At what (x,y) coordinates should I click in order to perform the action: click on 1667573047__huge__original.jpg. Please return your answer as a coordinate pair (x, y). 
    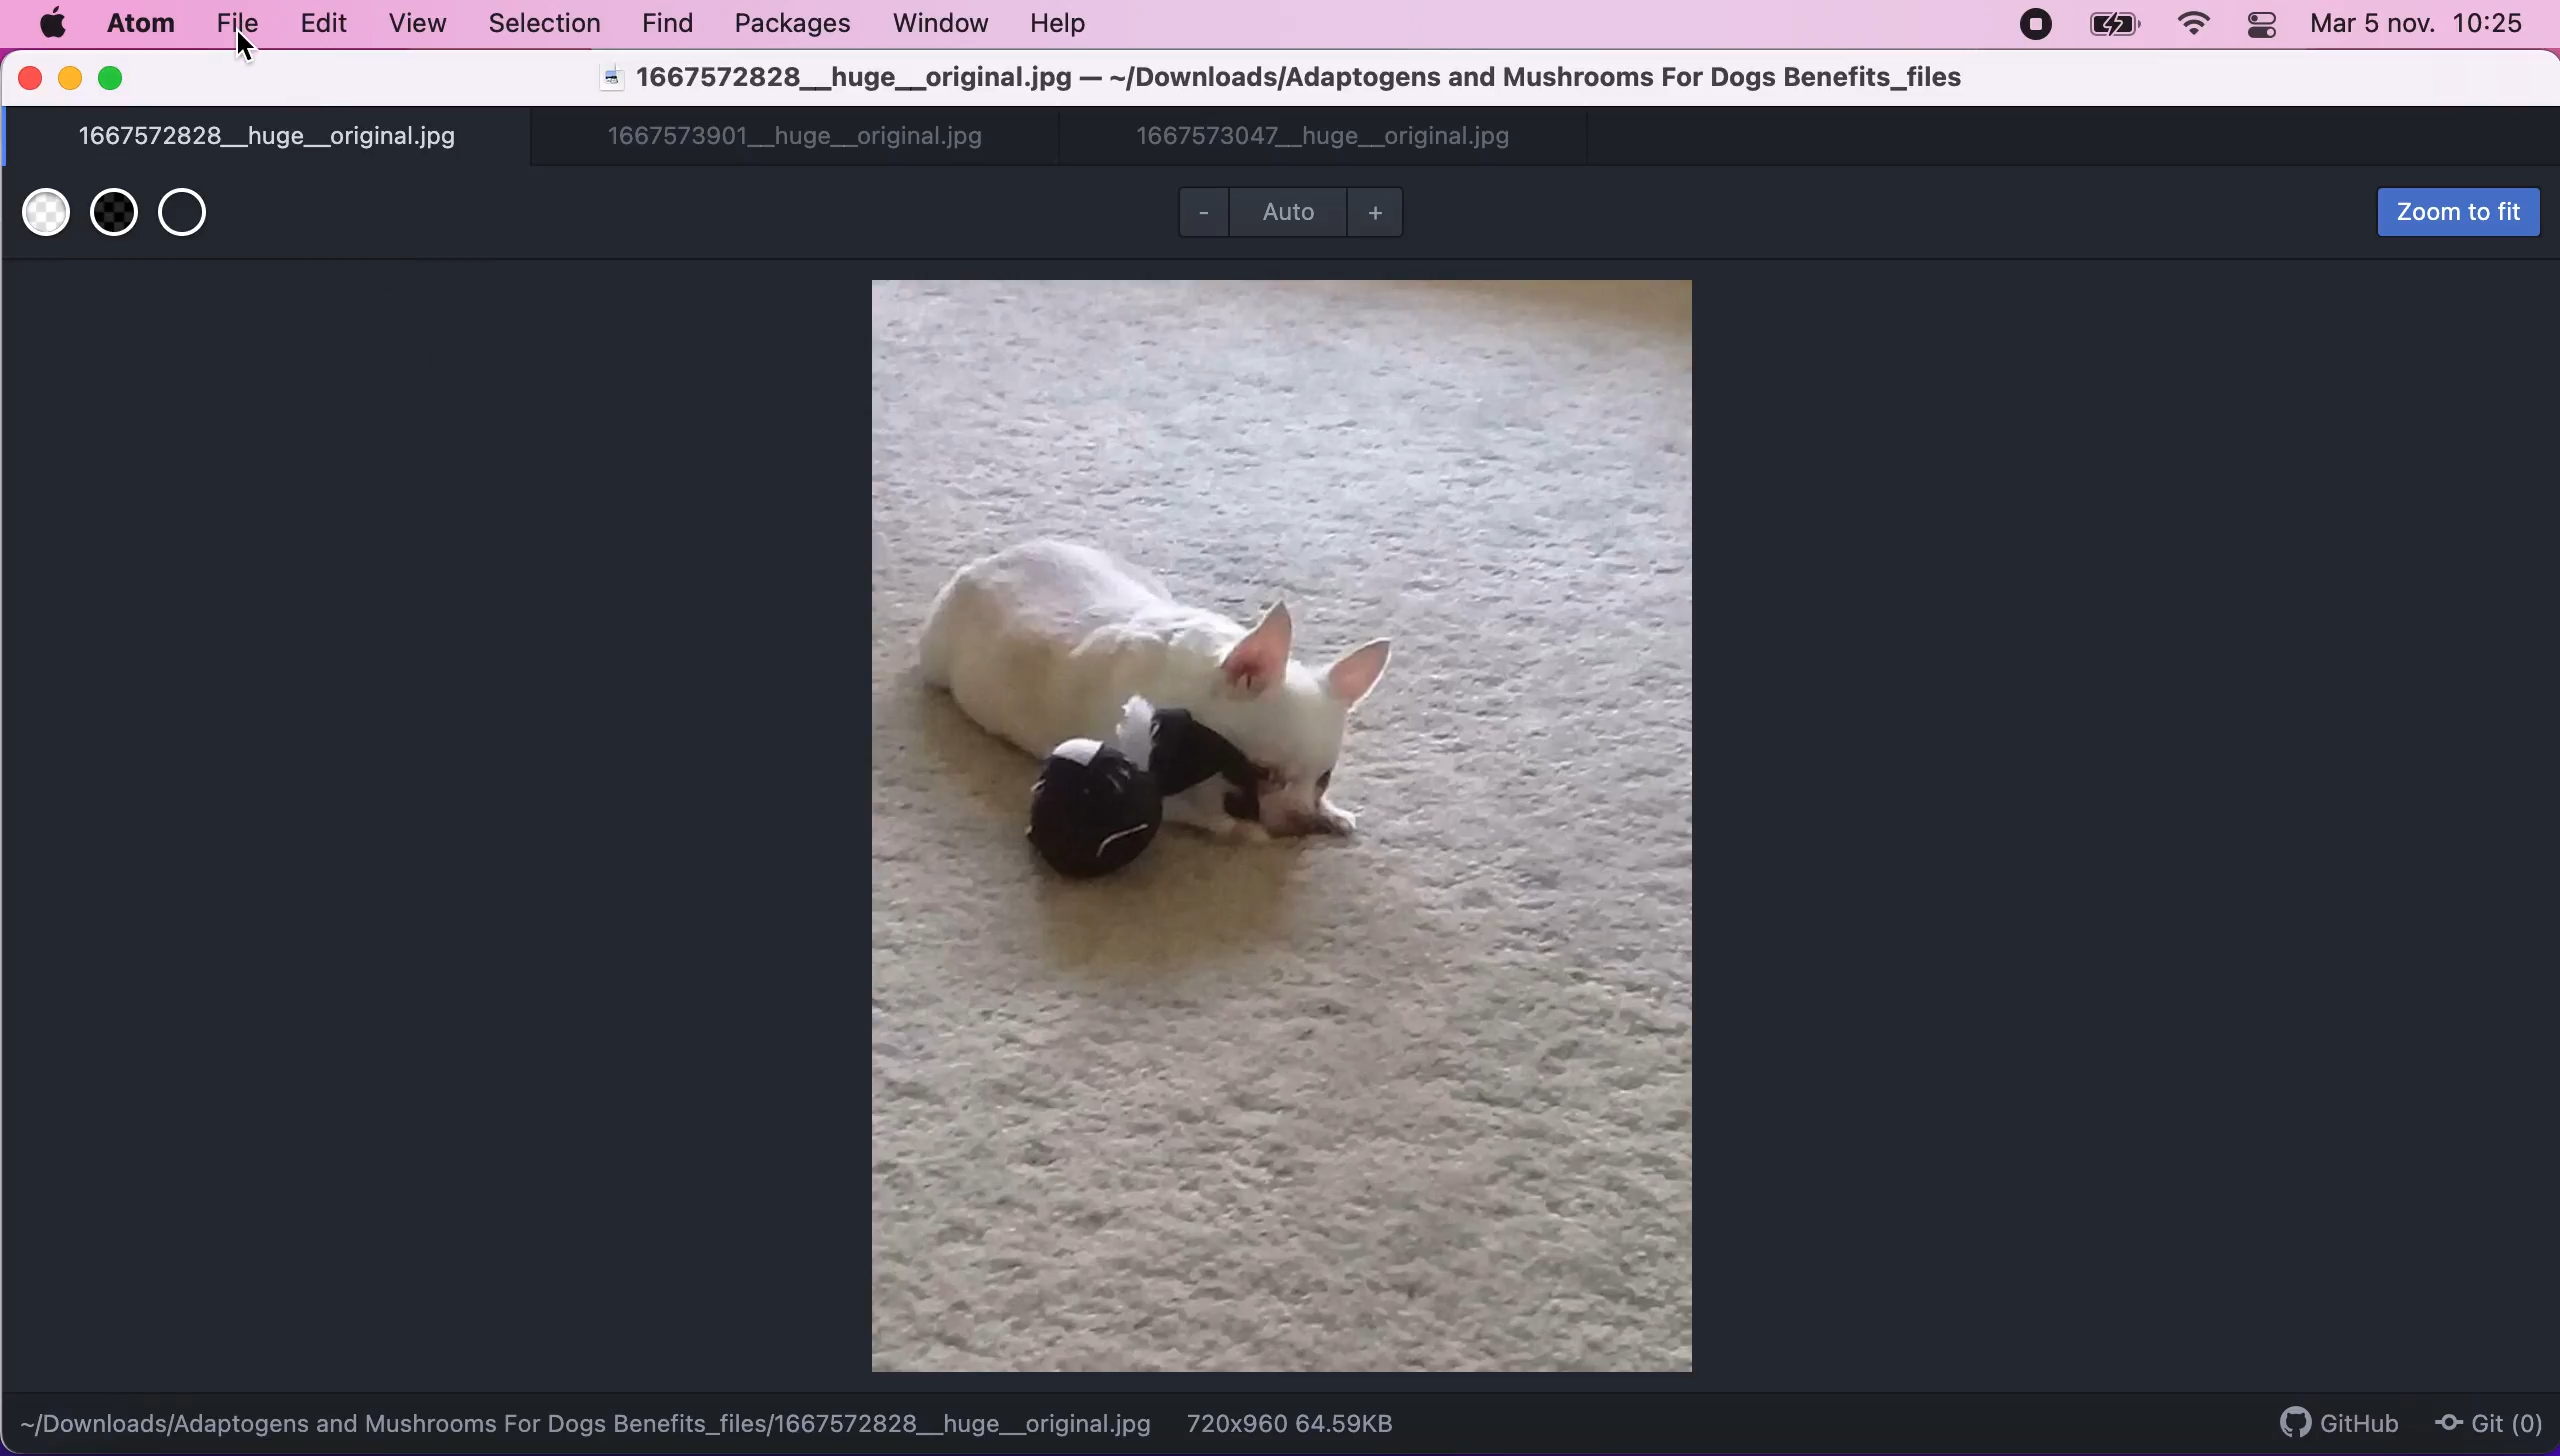
    Looking at the image, I should click on (1326, 140).